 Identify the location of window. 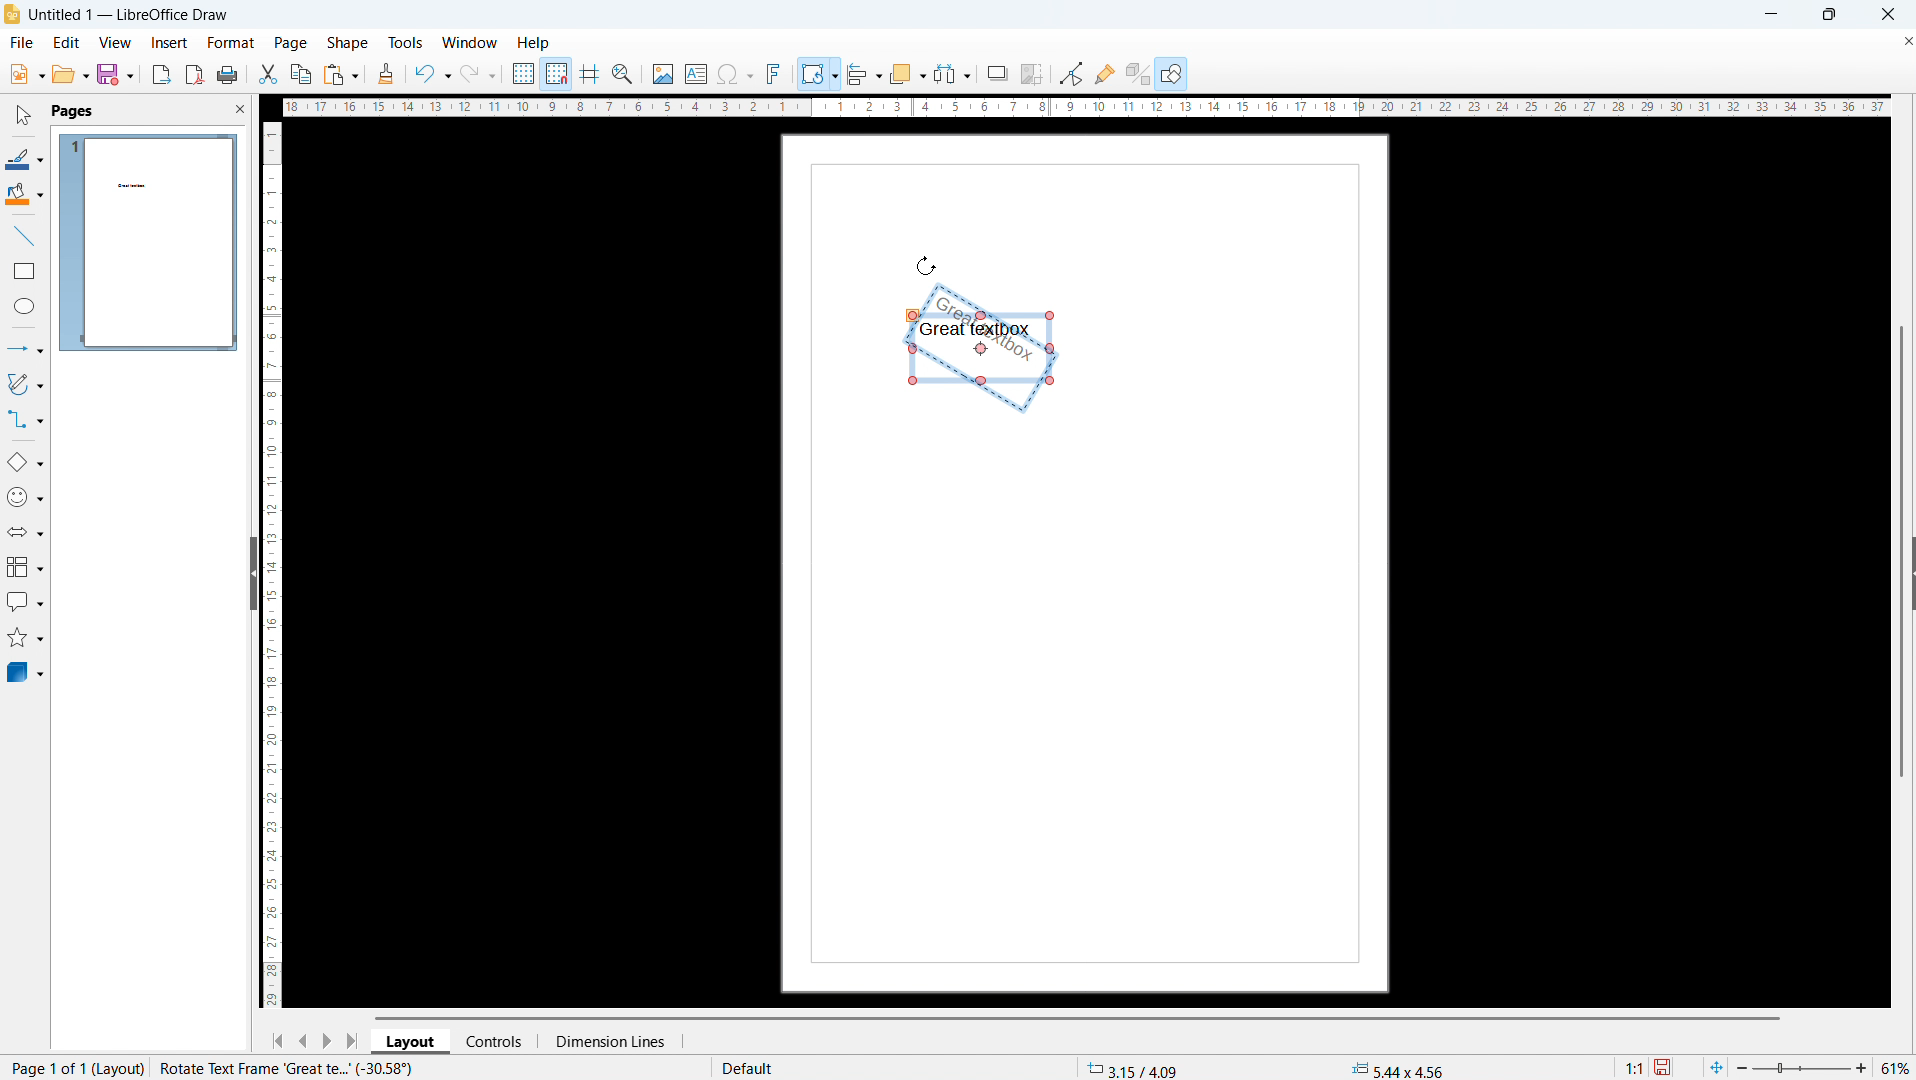
(470, 43).